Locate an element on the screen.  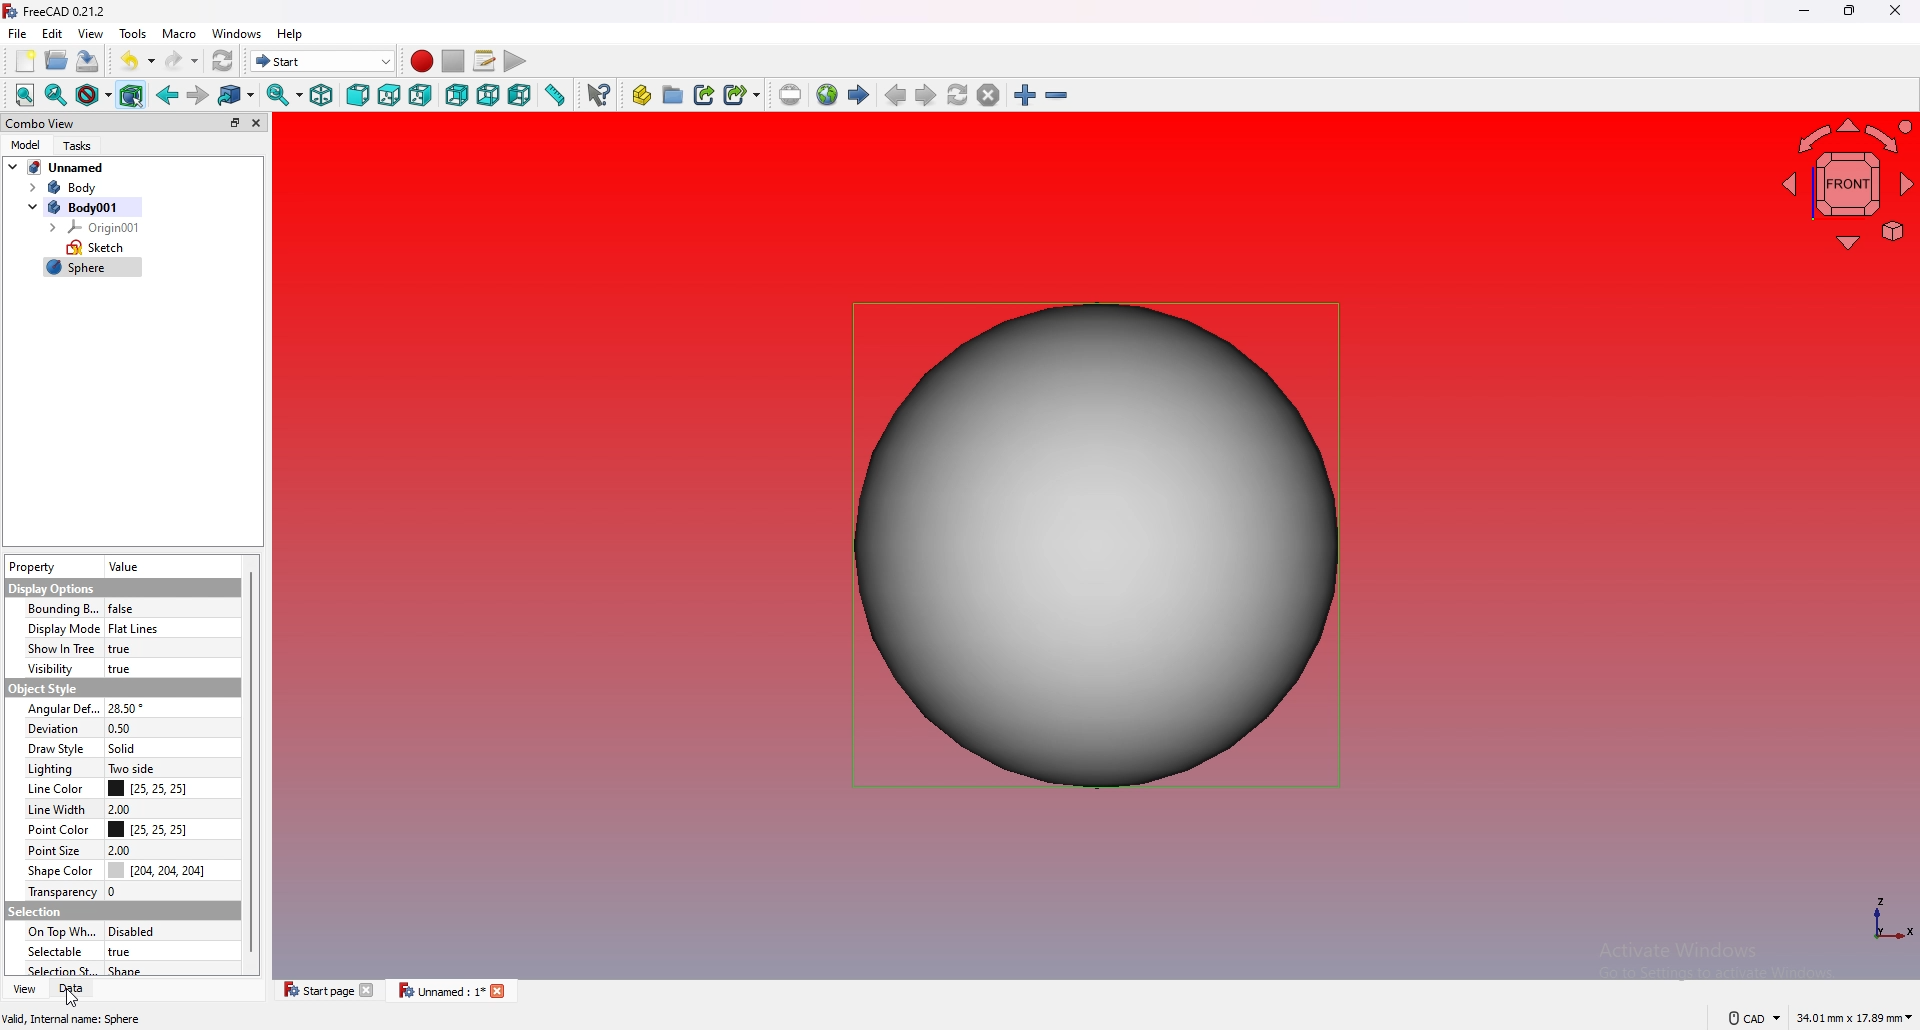
body is located at coordinates (77, 188).